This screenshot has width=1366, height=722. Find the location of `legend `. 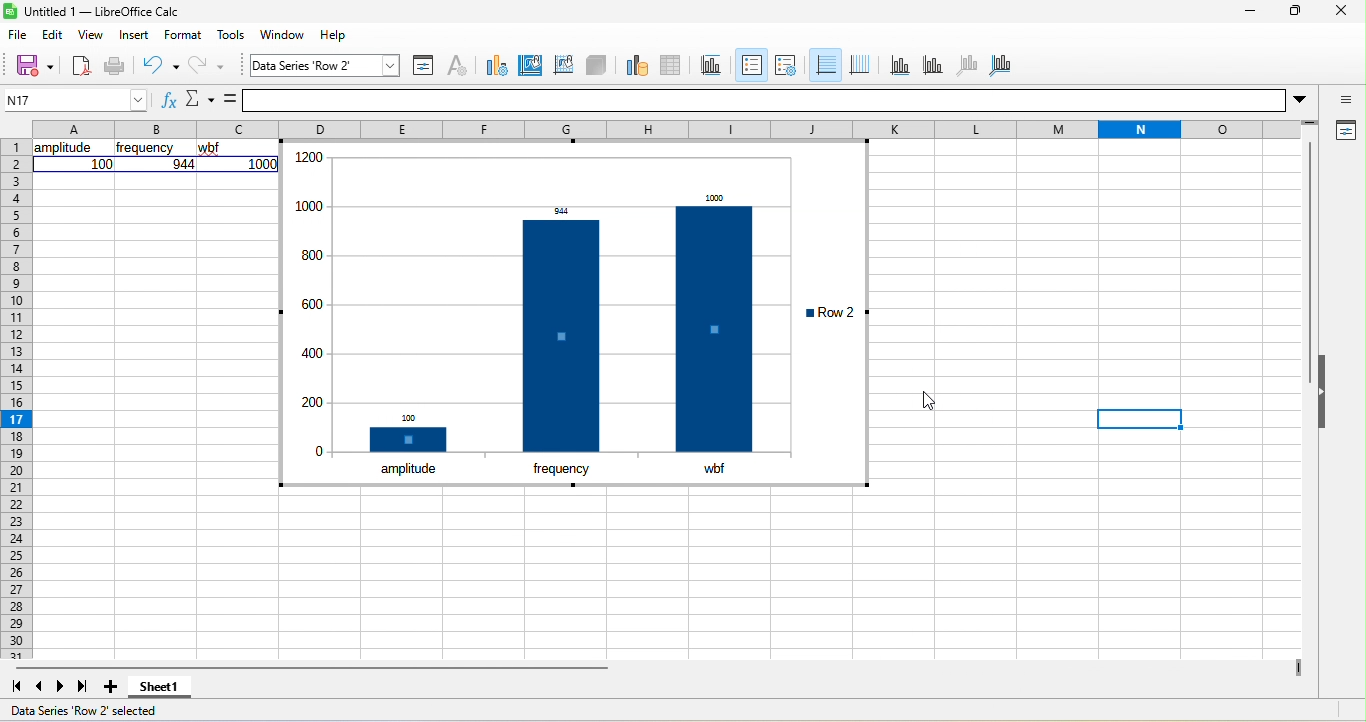

legend  is located at coordinates (787, 68).